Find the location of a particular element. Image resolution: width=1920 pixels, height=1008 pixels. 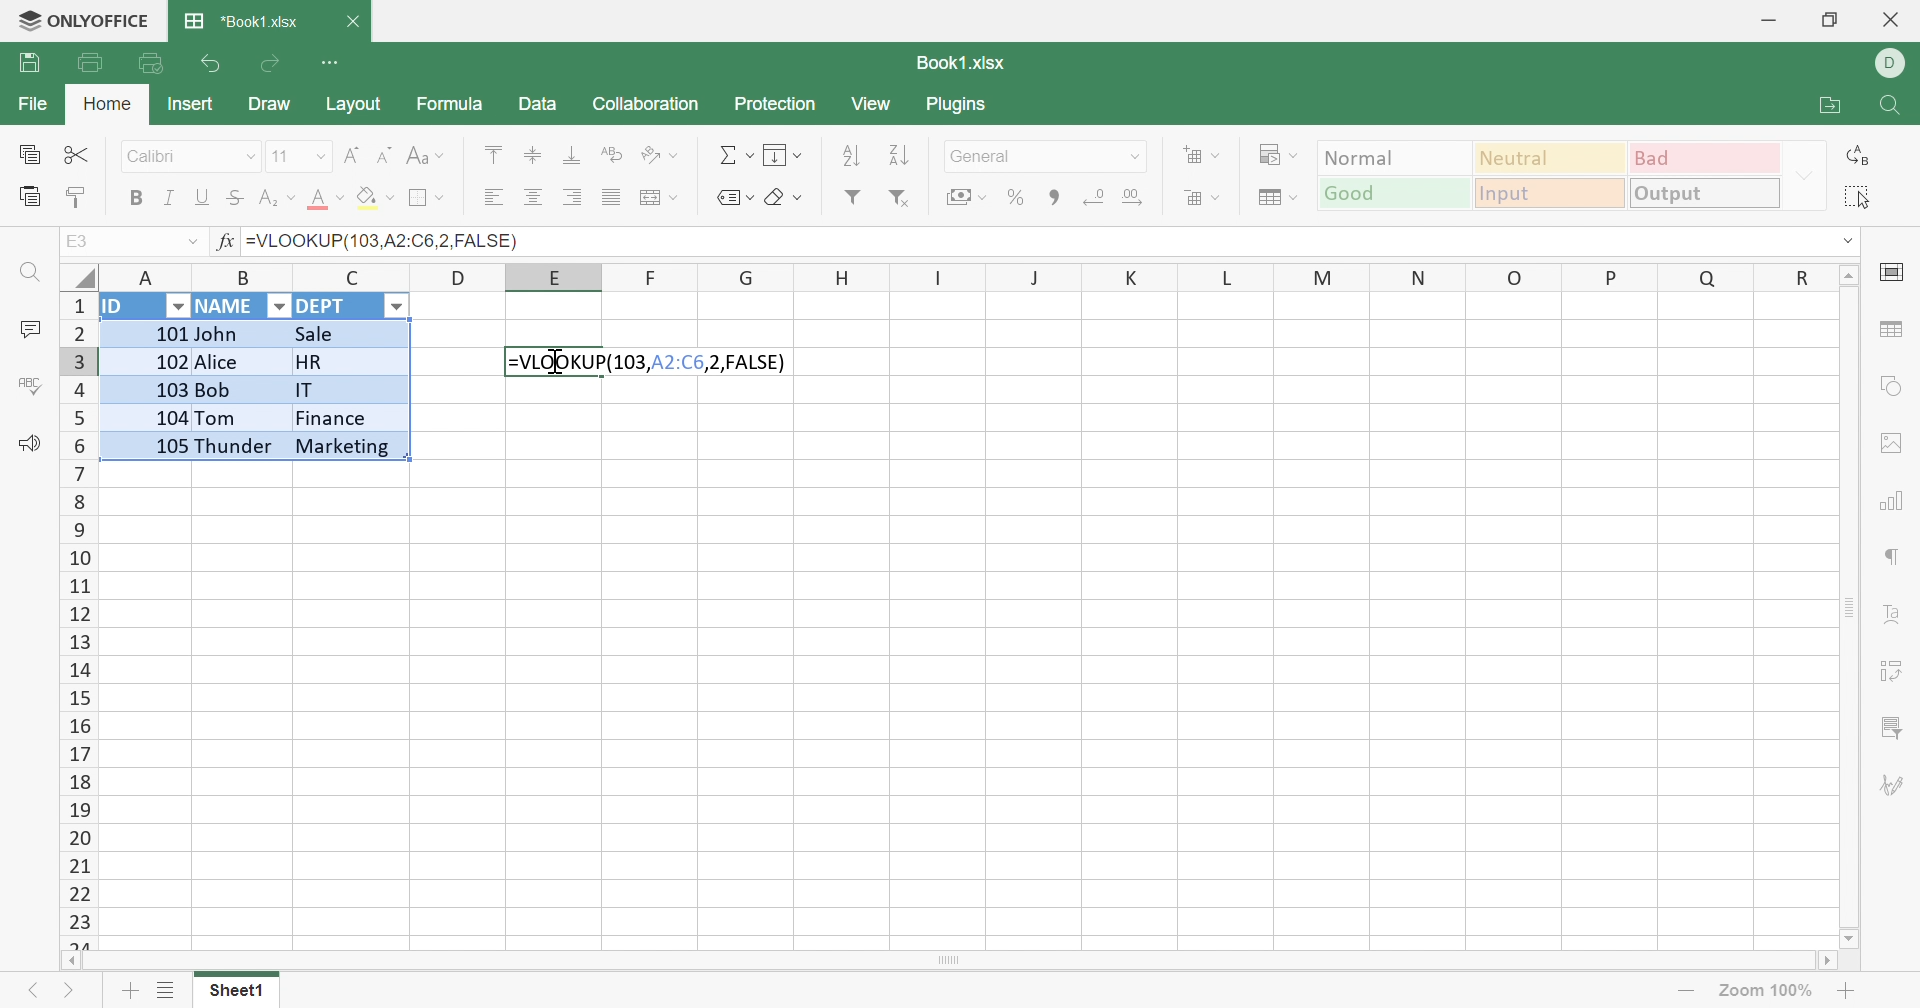

Redo is located at coordinates (275, 61).